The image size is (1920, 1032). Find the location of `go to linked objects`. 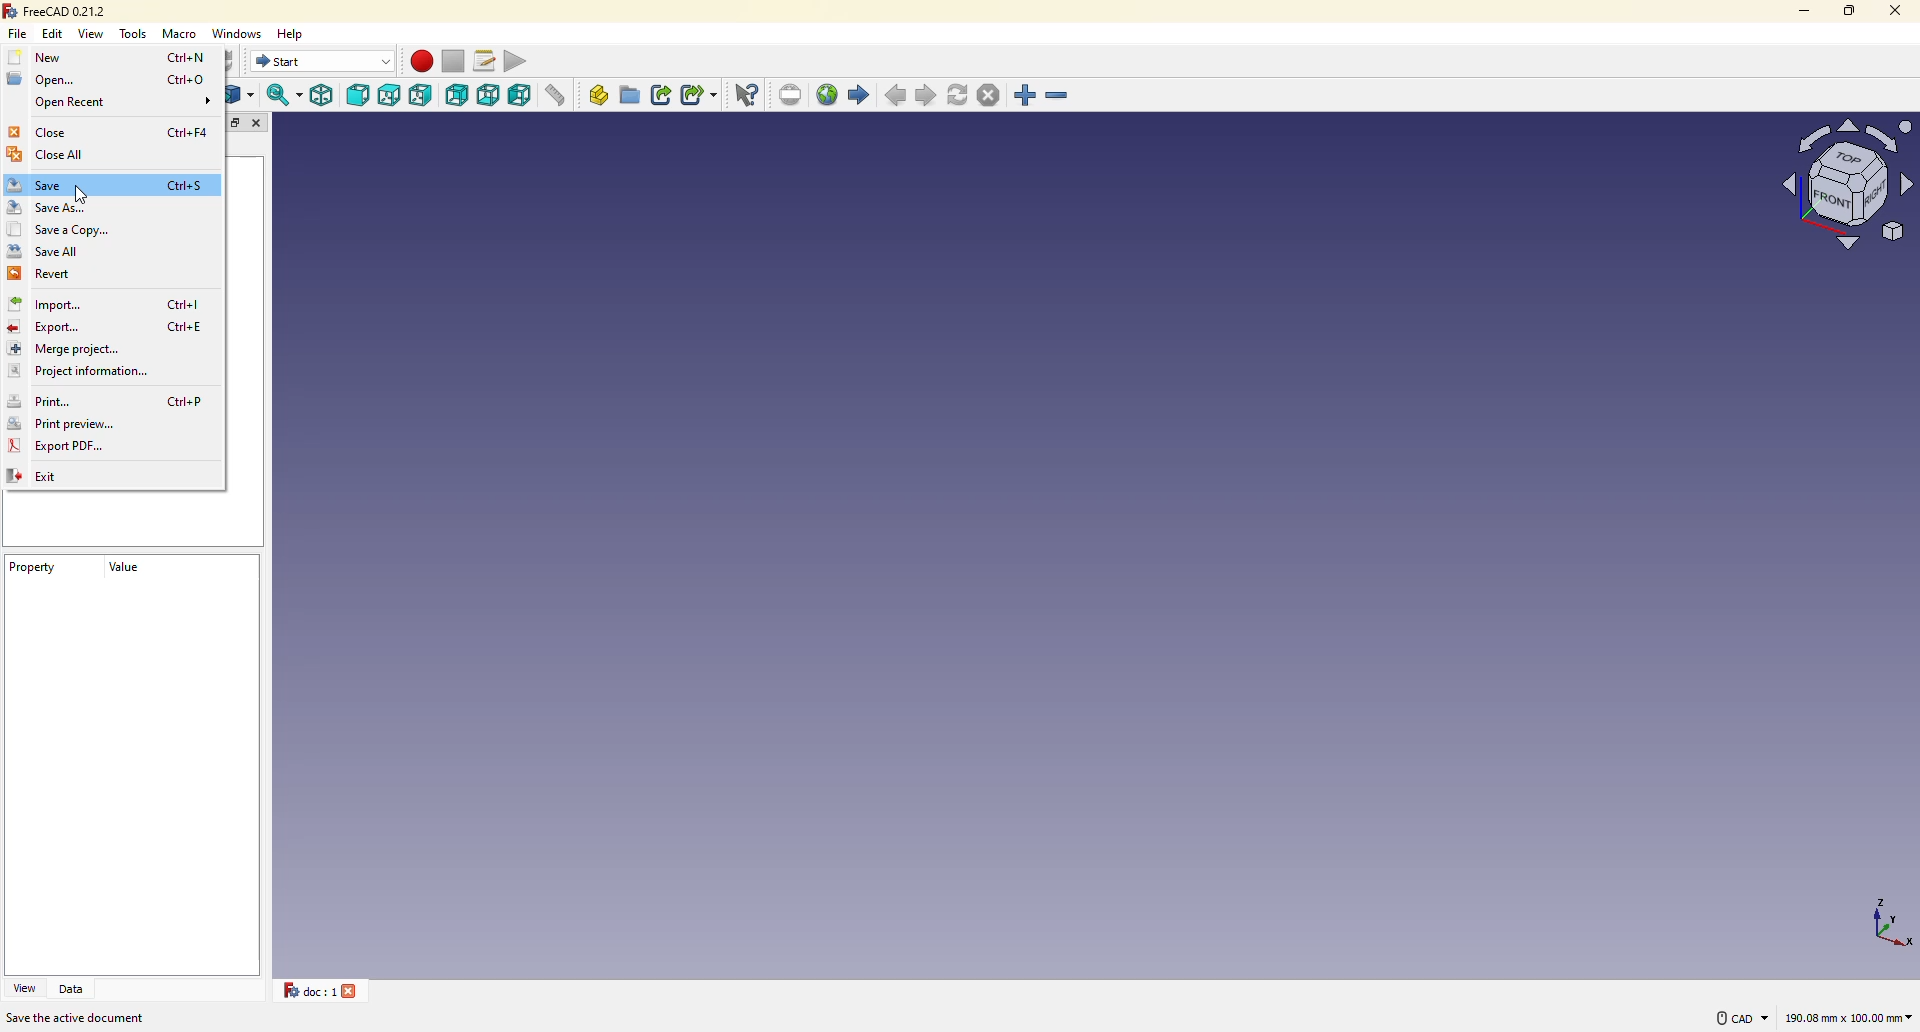

go to linked objects is located at coordinates (242, 96).